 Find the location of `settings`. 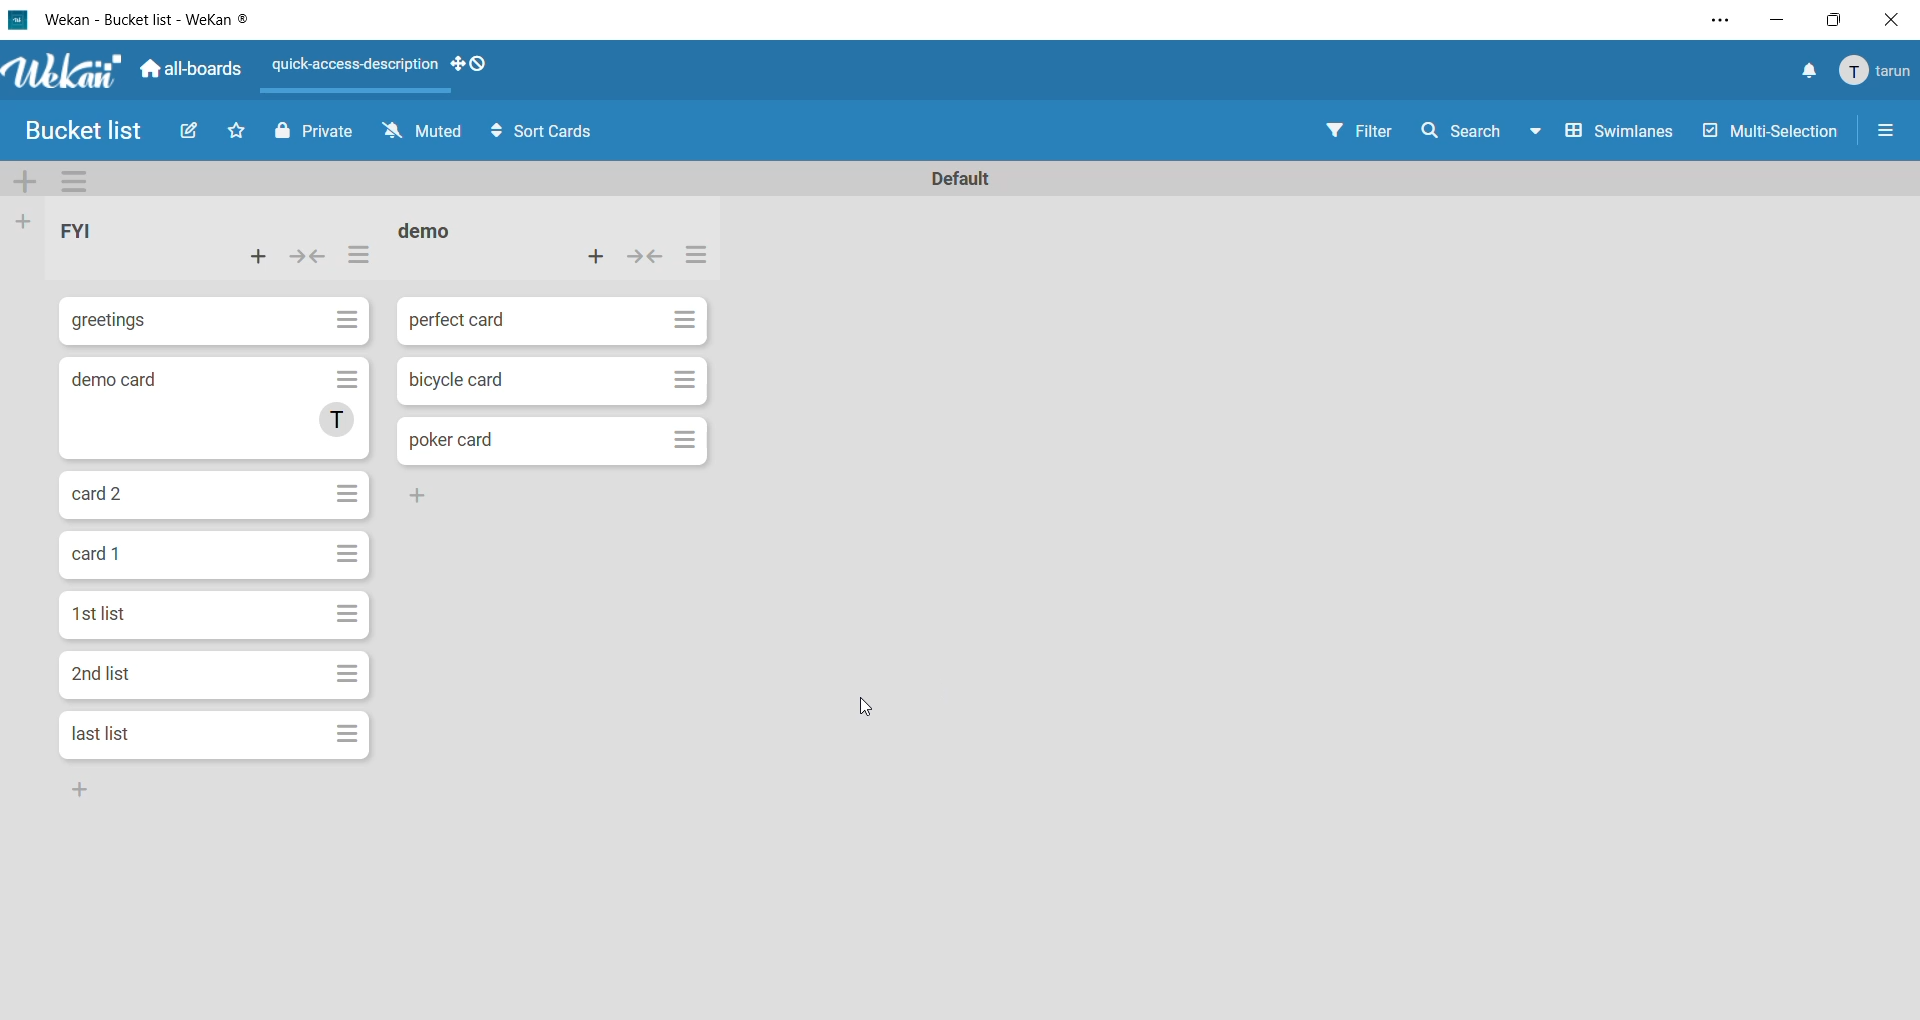

settings is located at coordinates (1713, 20).